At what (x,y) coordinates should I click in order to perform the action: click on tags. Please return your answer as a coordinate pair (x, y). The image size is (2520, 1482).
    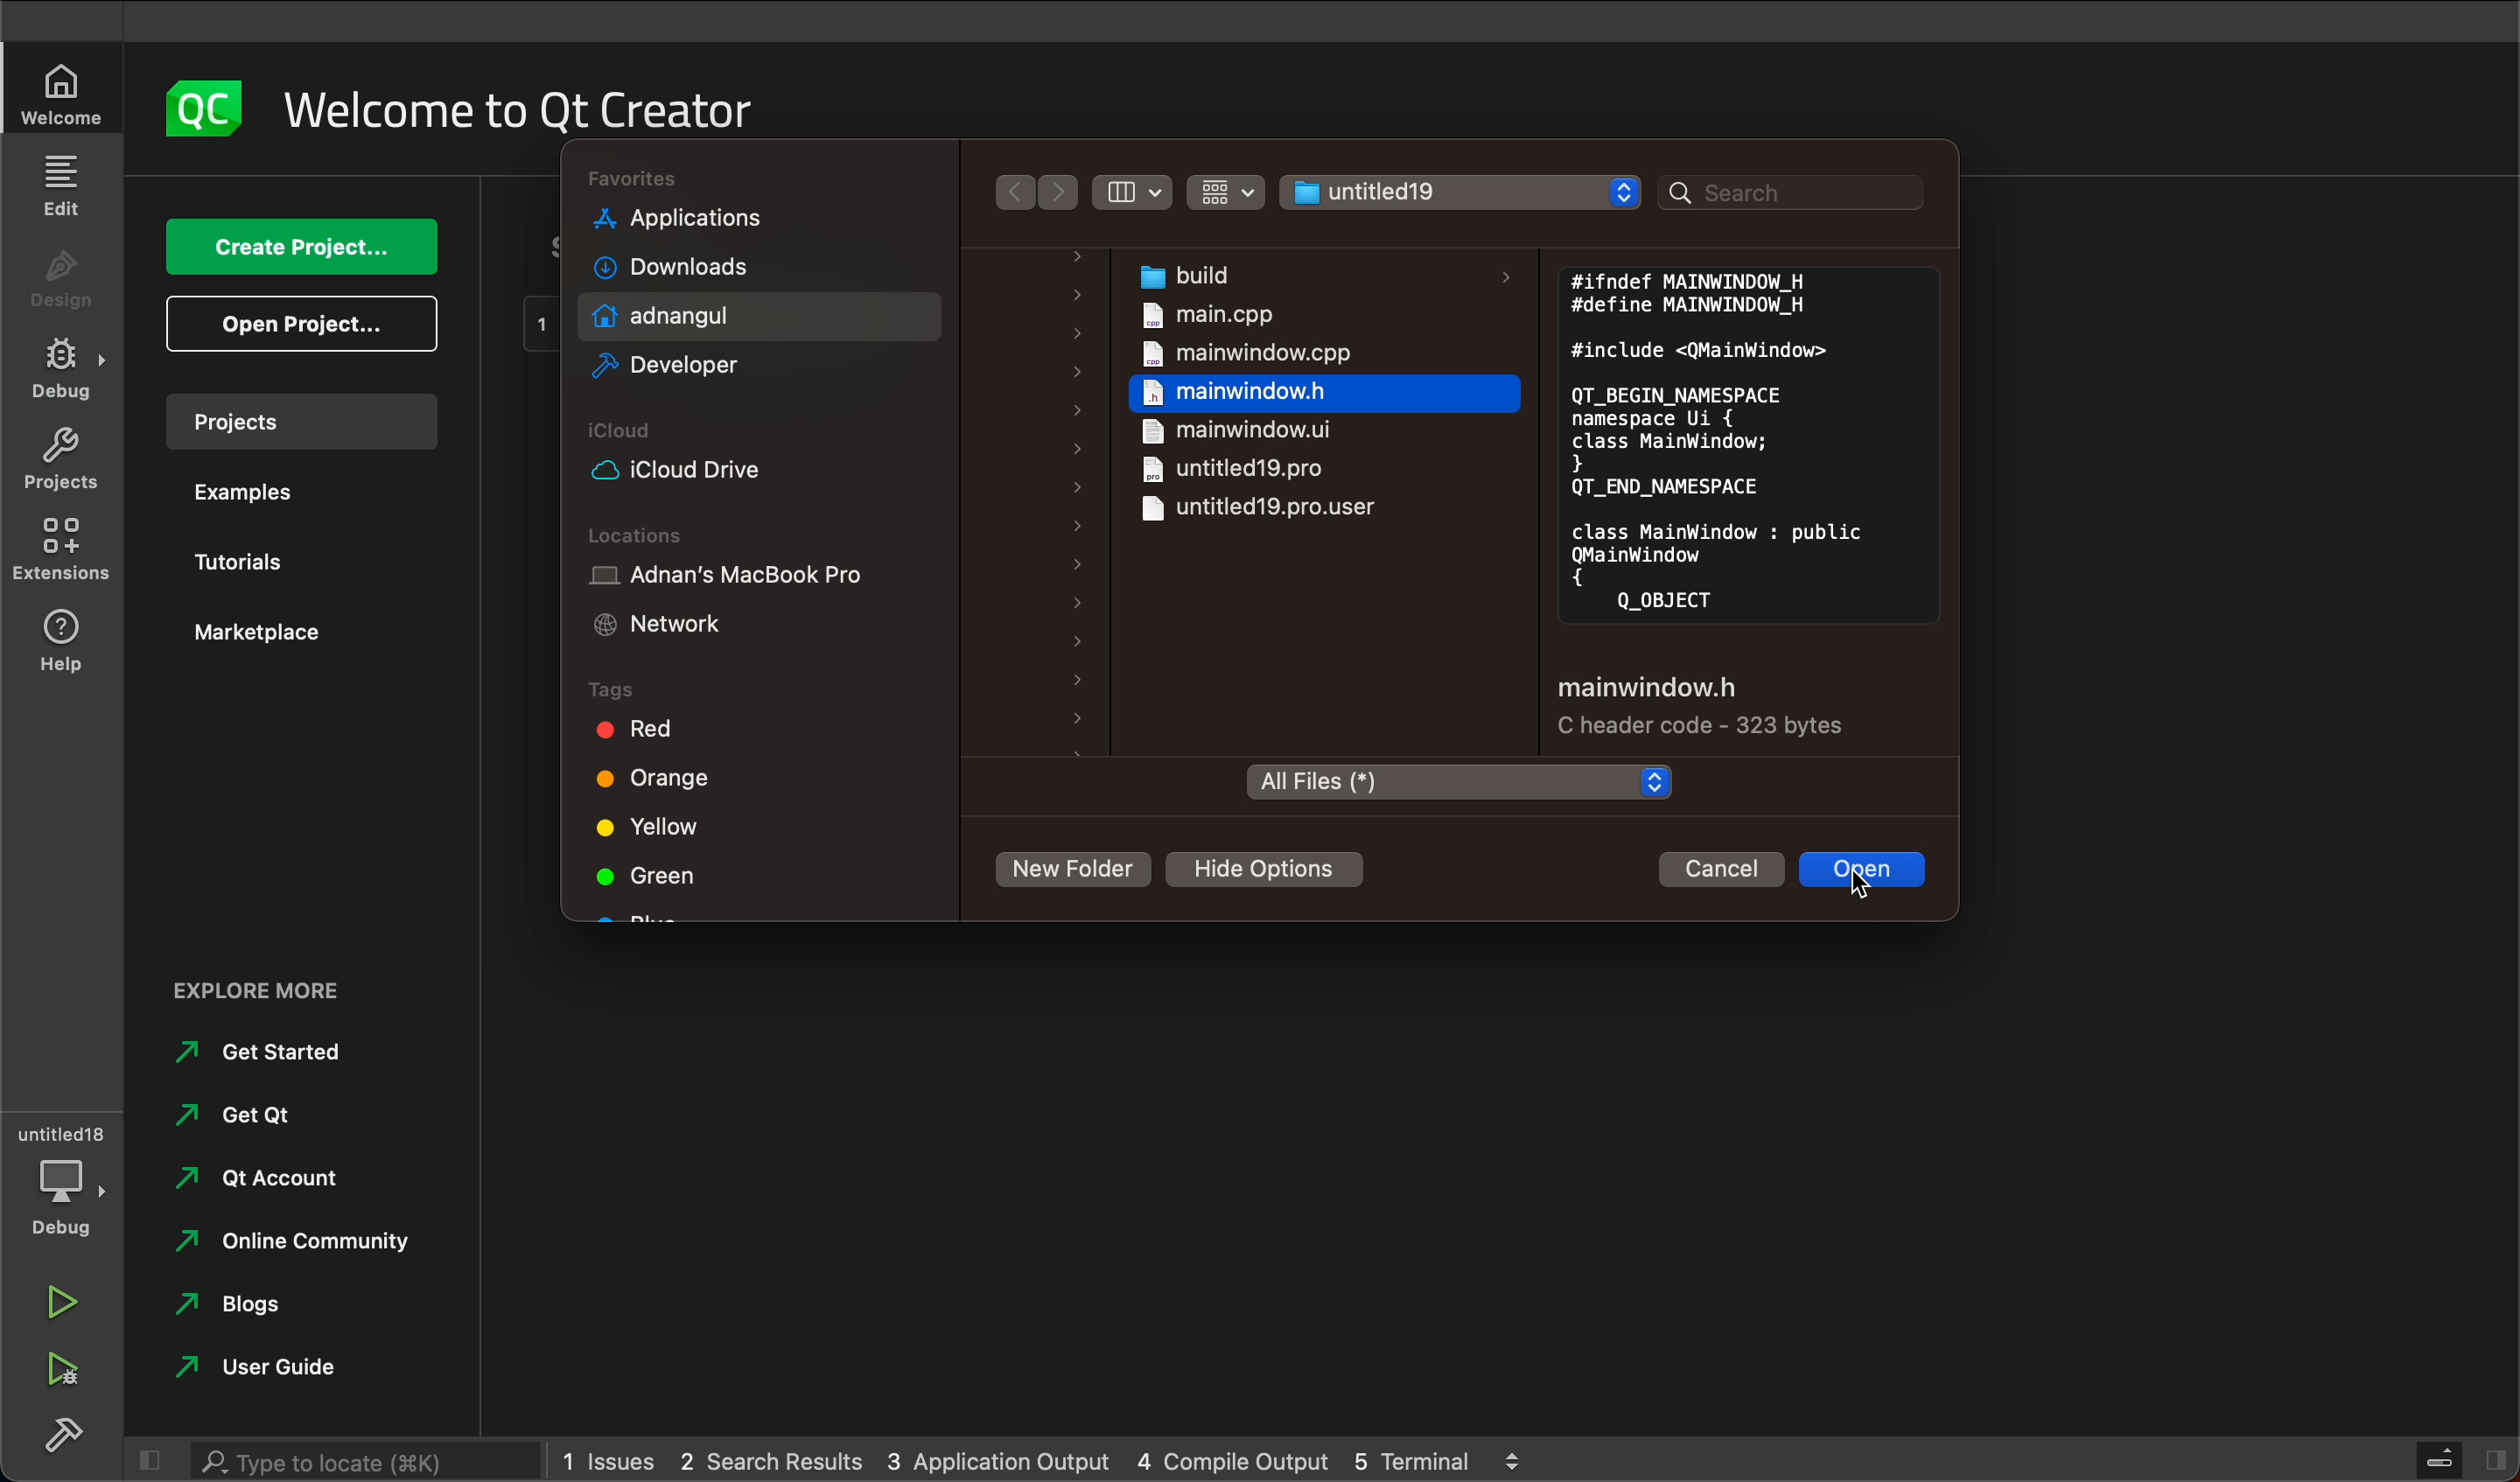
    Looking at the image, I should click on (757, 690).